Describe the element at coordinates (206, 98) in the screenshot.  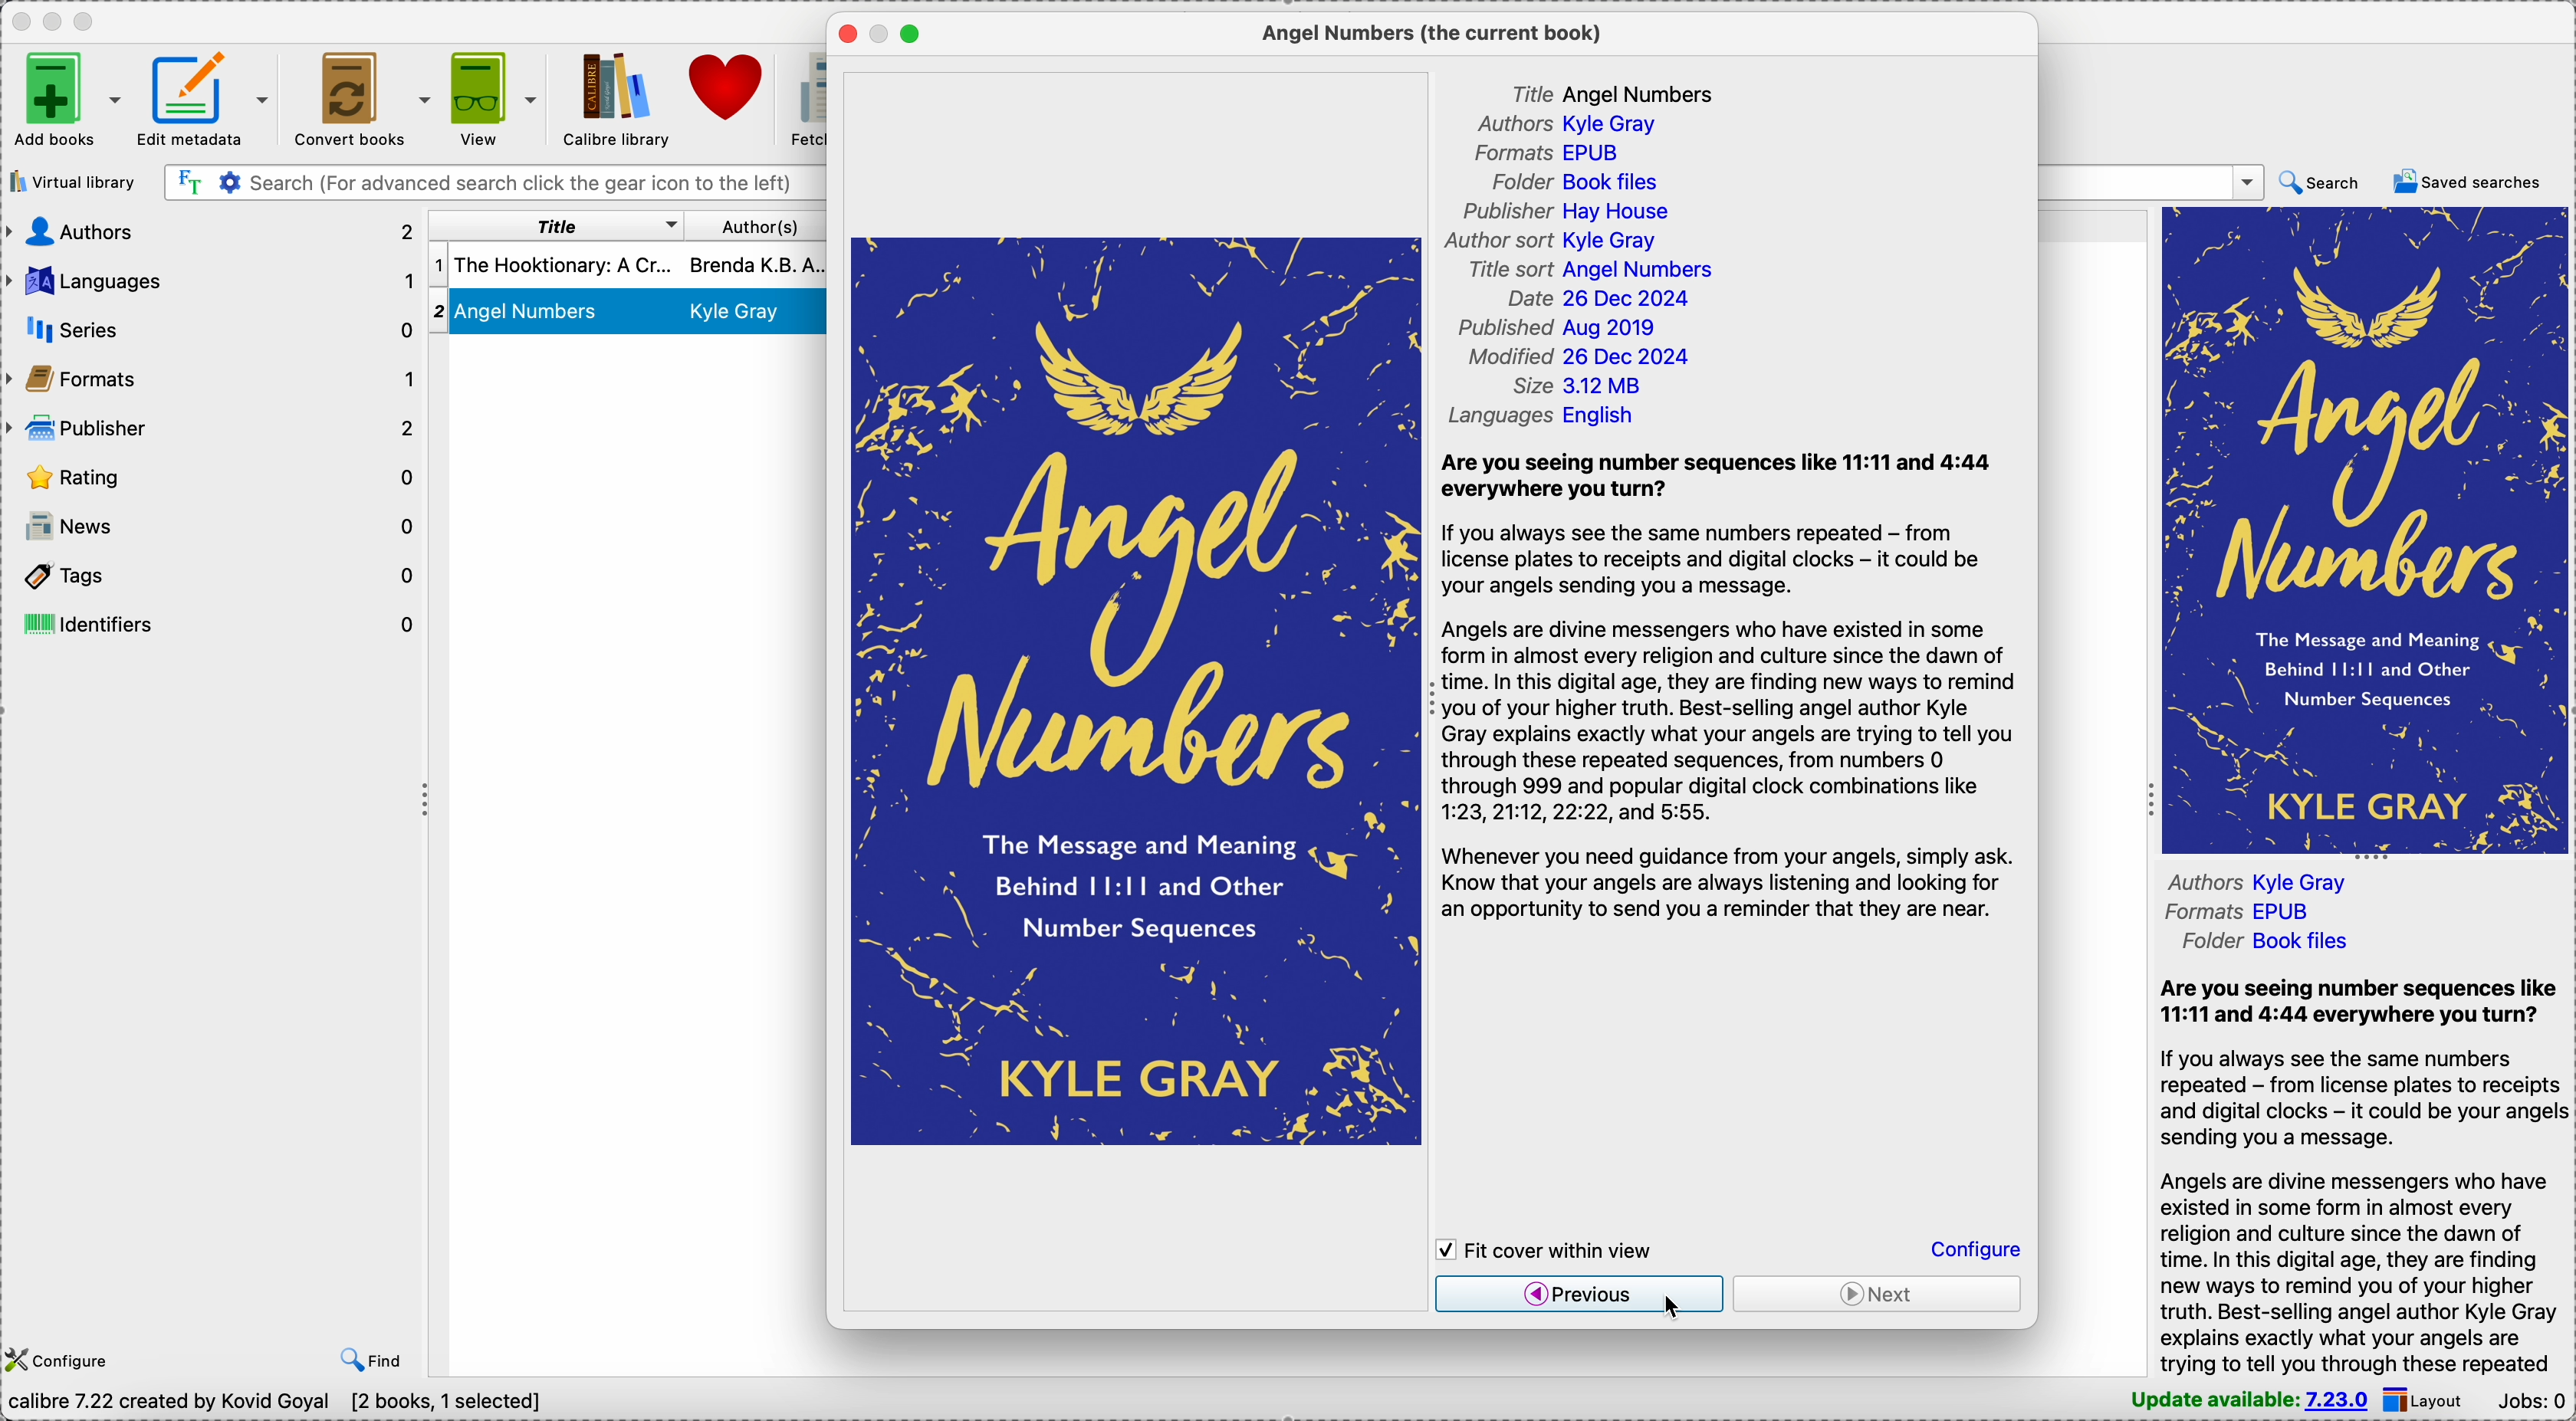
I see `edit metadata` at that location.